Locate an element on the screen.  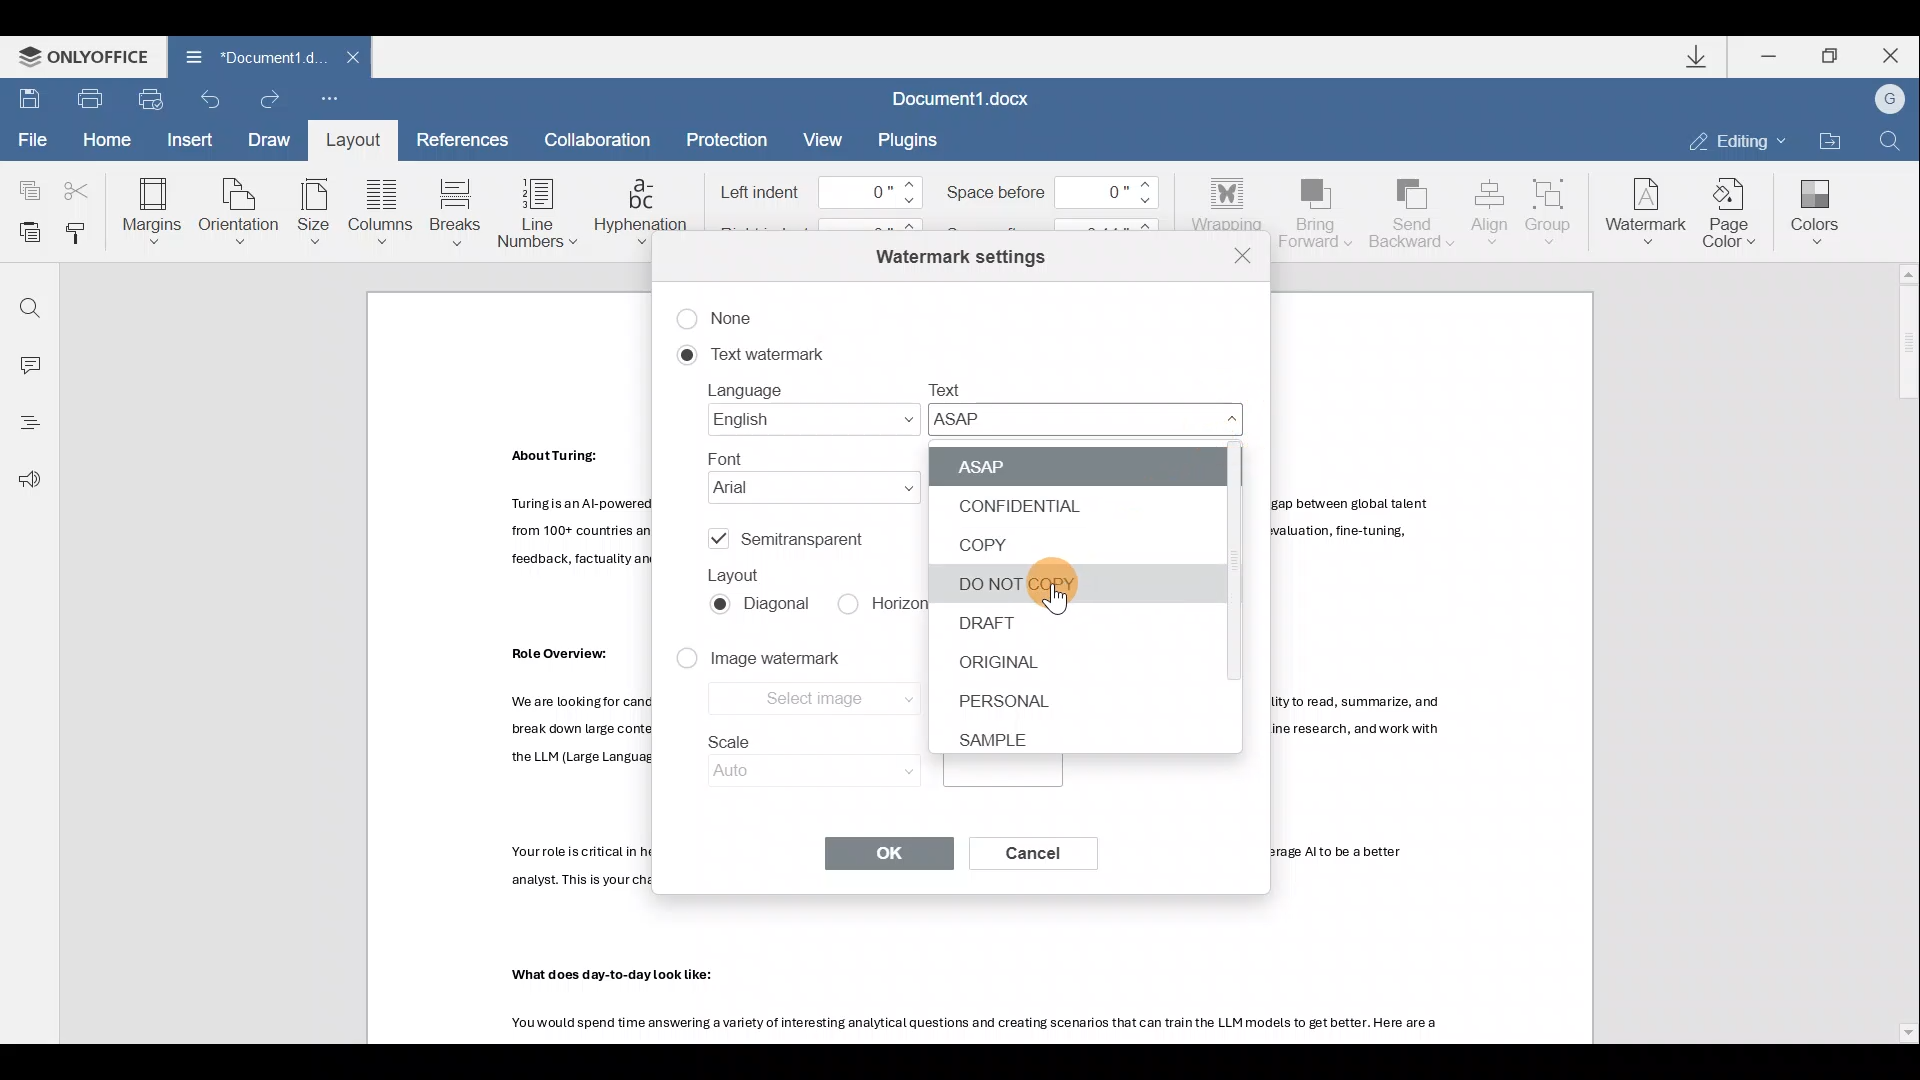
Send backward is located at coordinates (1414, 211).